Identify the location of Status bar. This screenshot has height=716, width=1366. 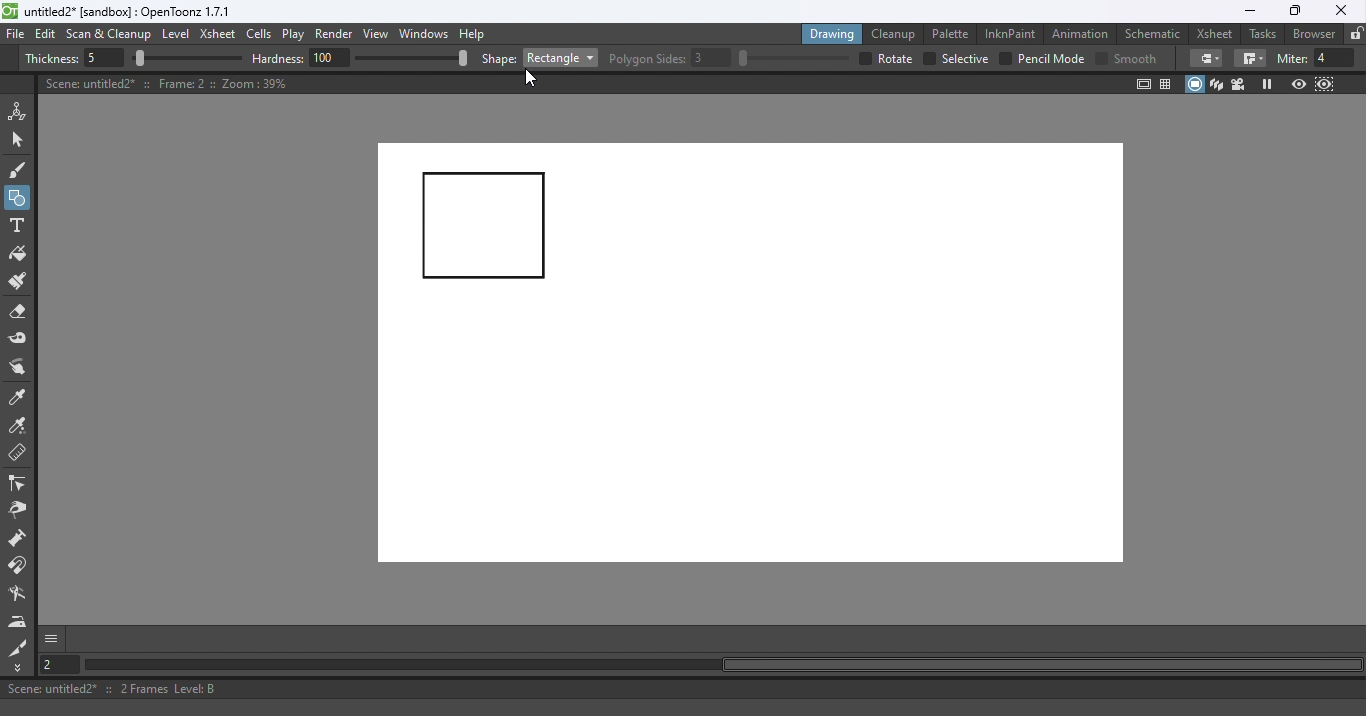
(683, 689).